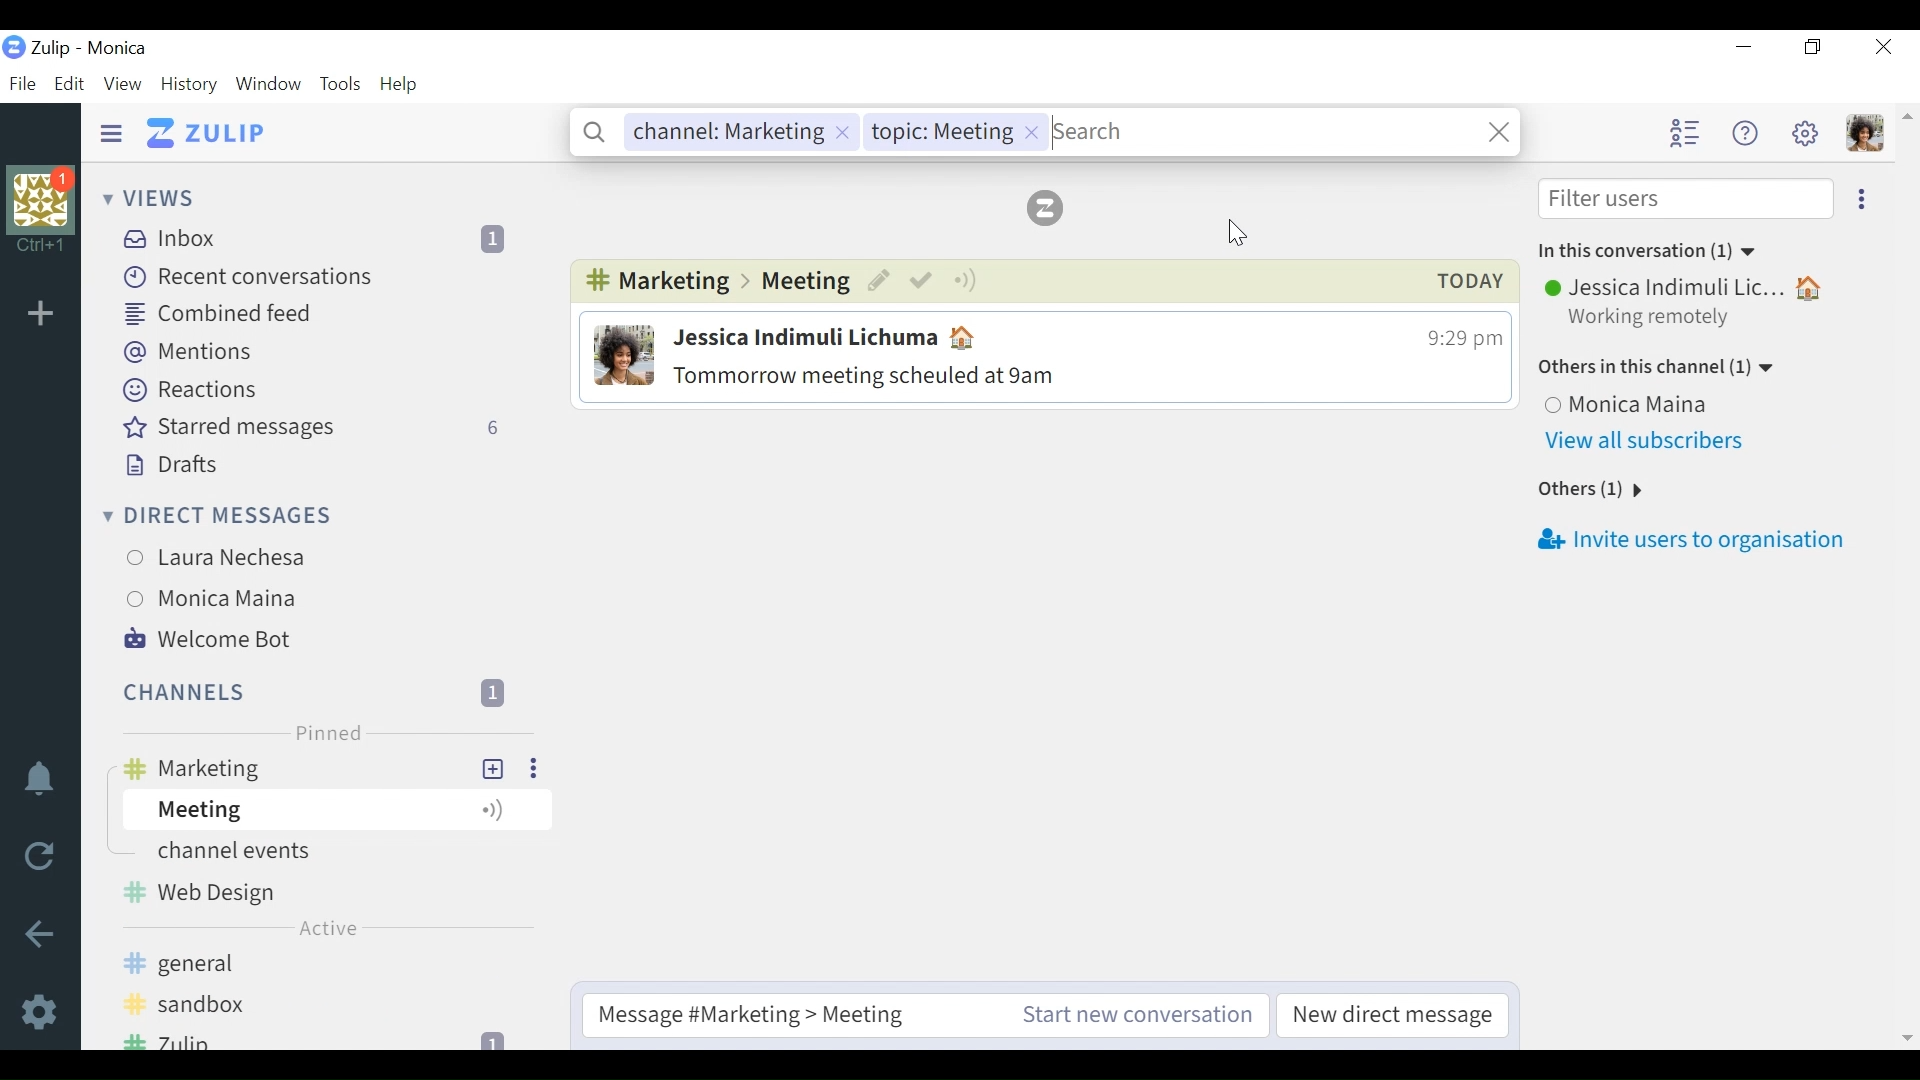 This screenshot has width=1920, height=1080. Describe the element at coordinates (217, 133) in the screenshot. I see `Go to Home View` at that location.